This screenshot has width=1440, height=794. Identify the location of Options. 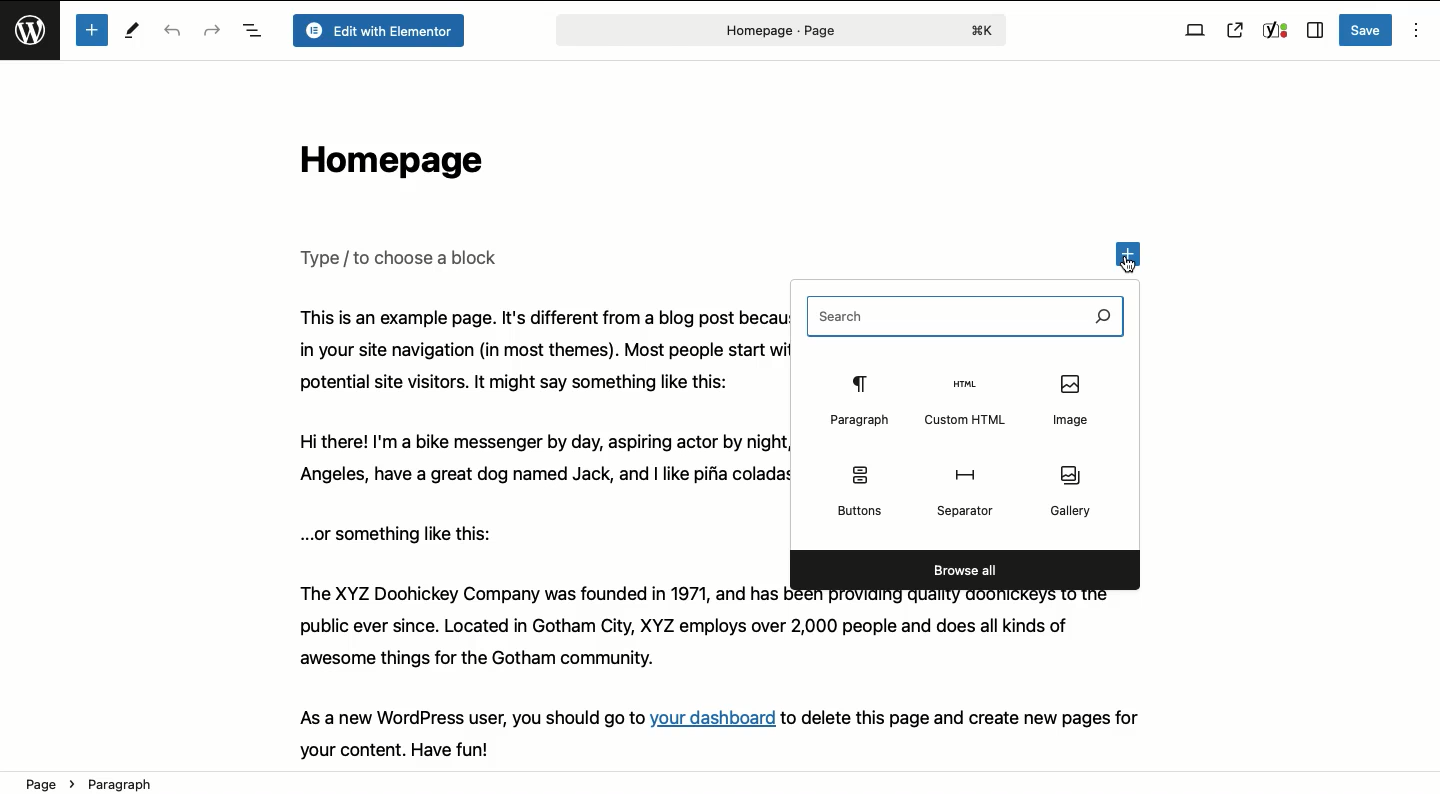
(1414, 31).